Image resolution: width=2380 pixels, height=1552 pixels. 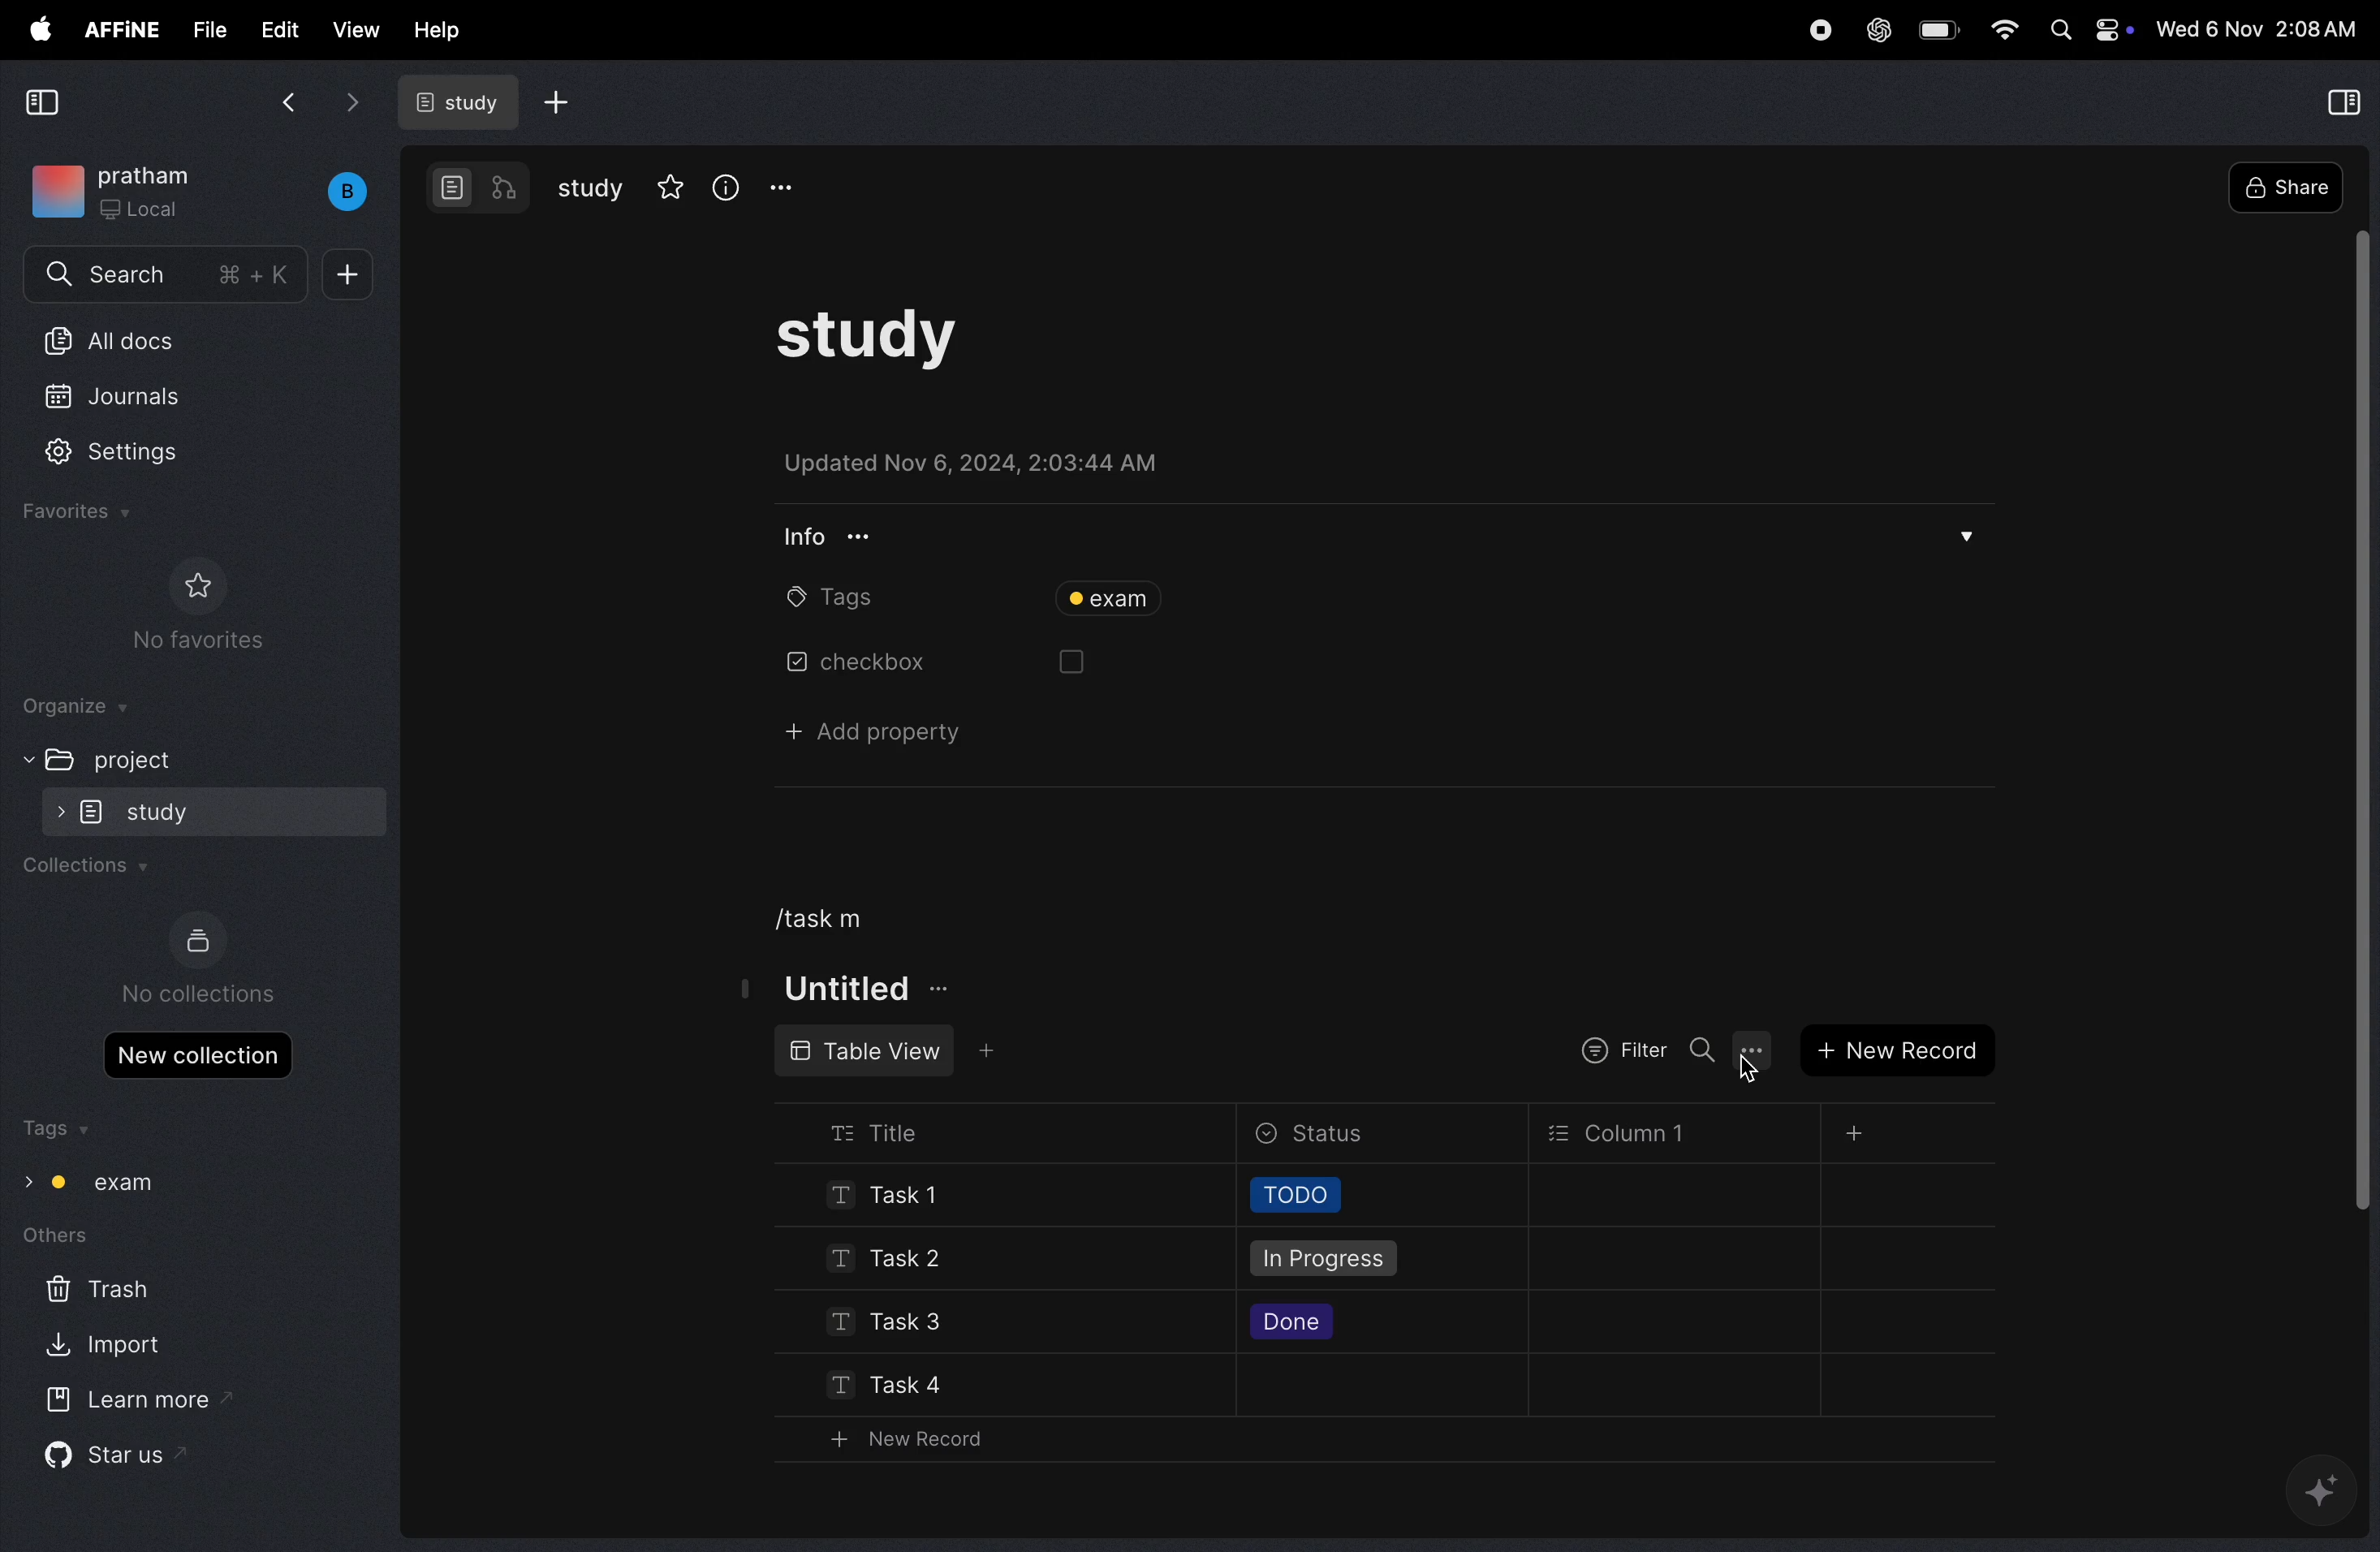 I want to click on info, so click(x=819, y=537).